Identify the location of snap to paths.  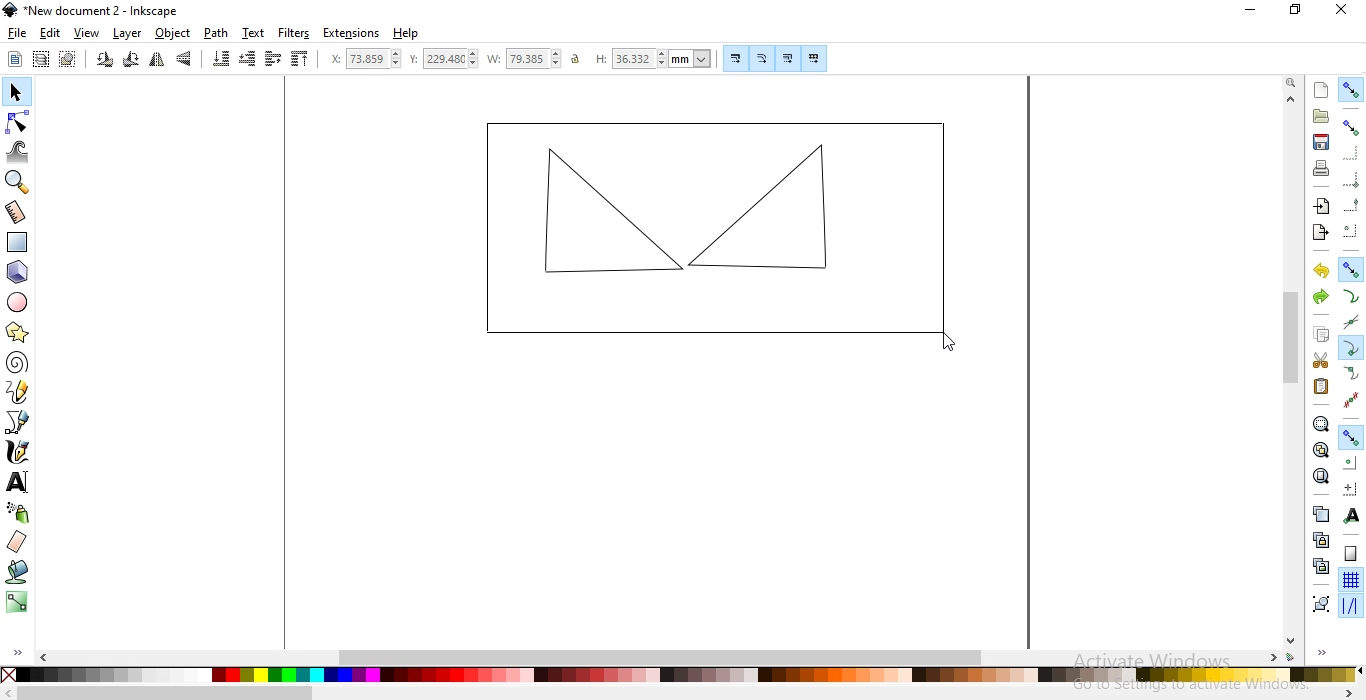
(1350, 296).